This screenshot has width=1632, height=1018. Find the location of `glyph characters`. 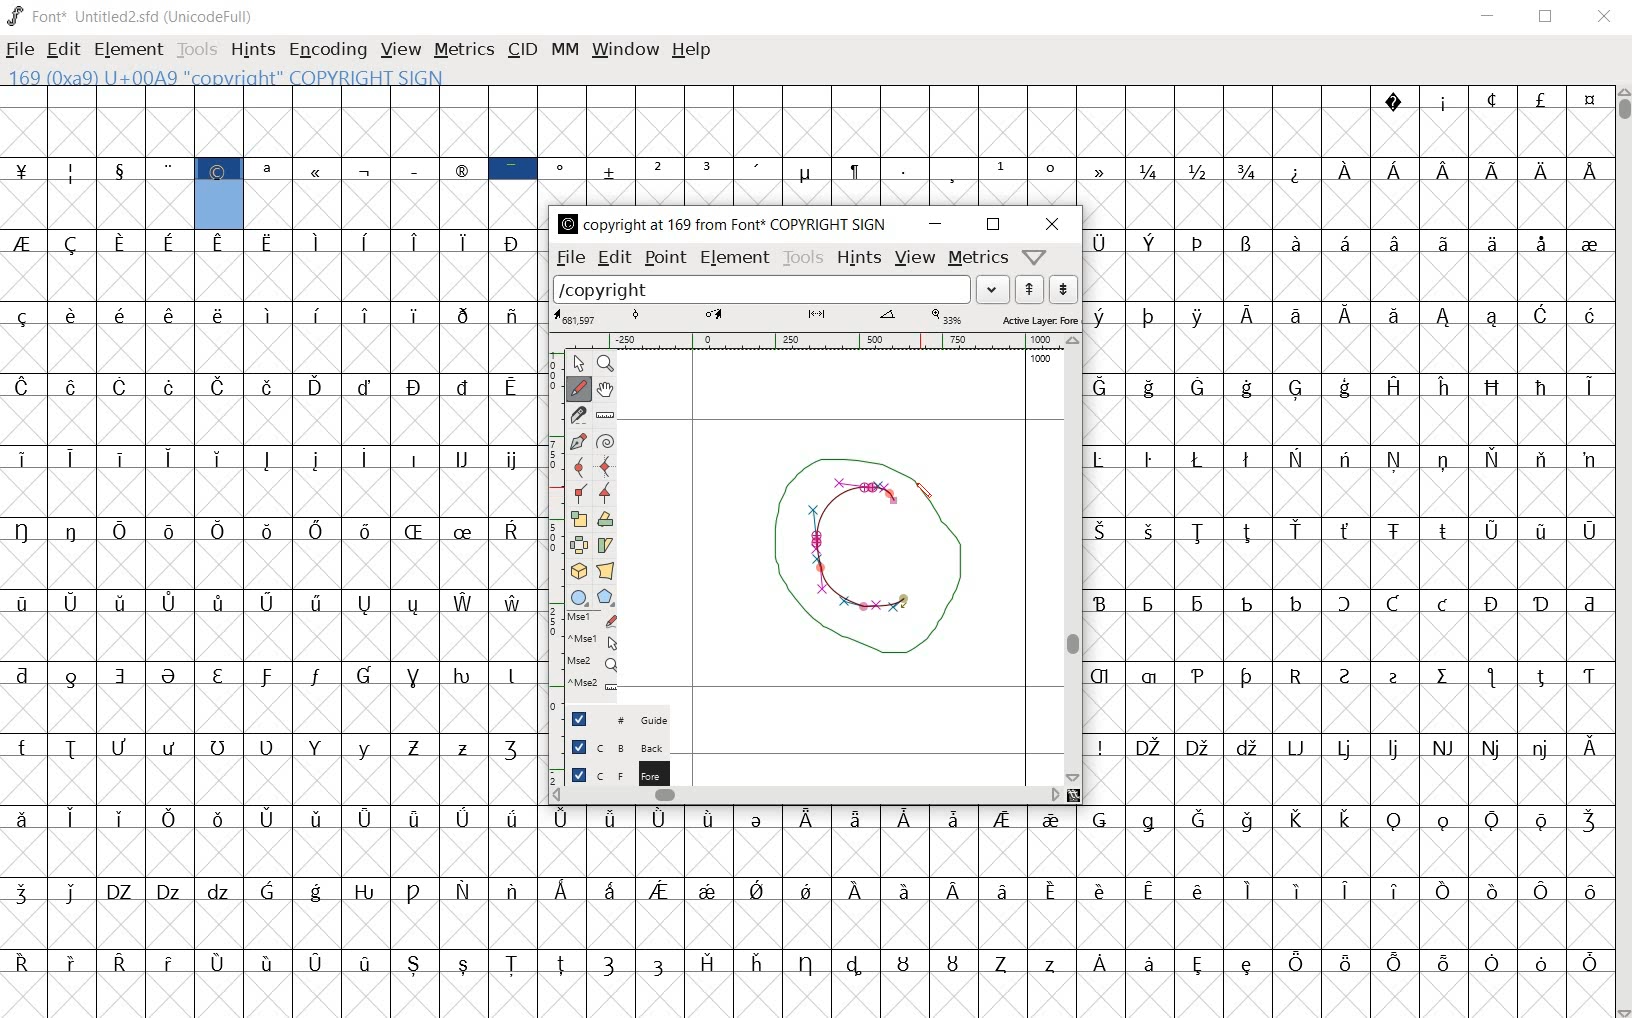

glyph characters is located at coordinates (1075, 909).